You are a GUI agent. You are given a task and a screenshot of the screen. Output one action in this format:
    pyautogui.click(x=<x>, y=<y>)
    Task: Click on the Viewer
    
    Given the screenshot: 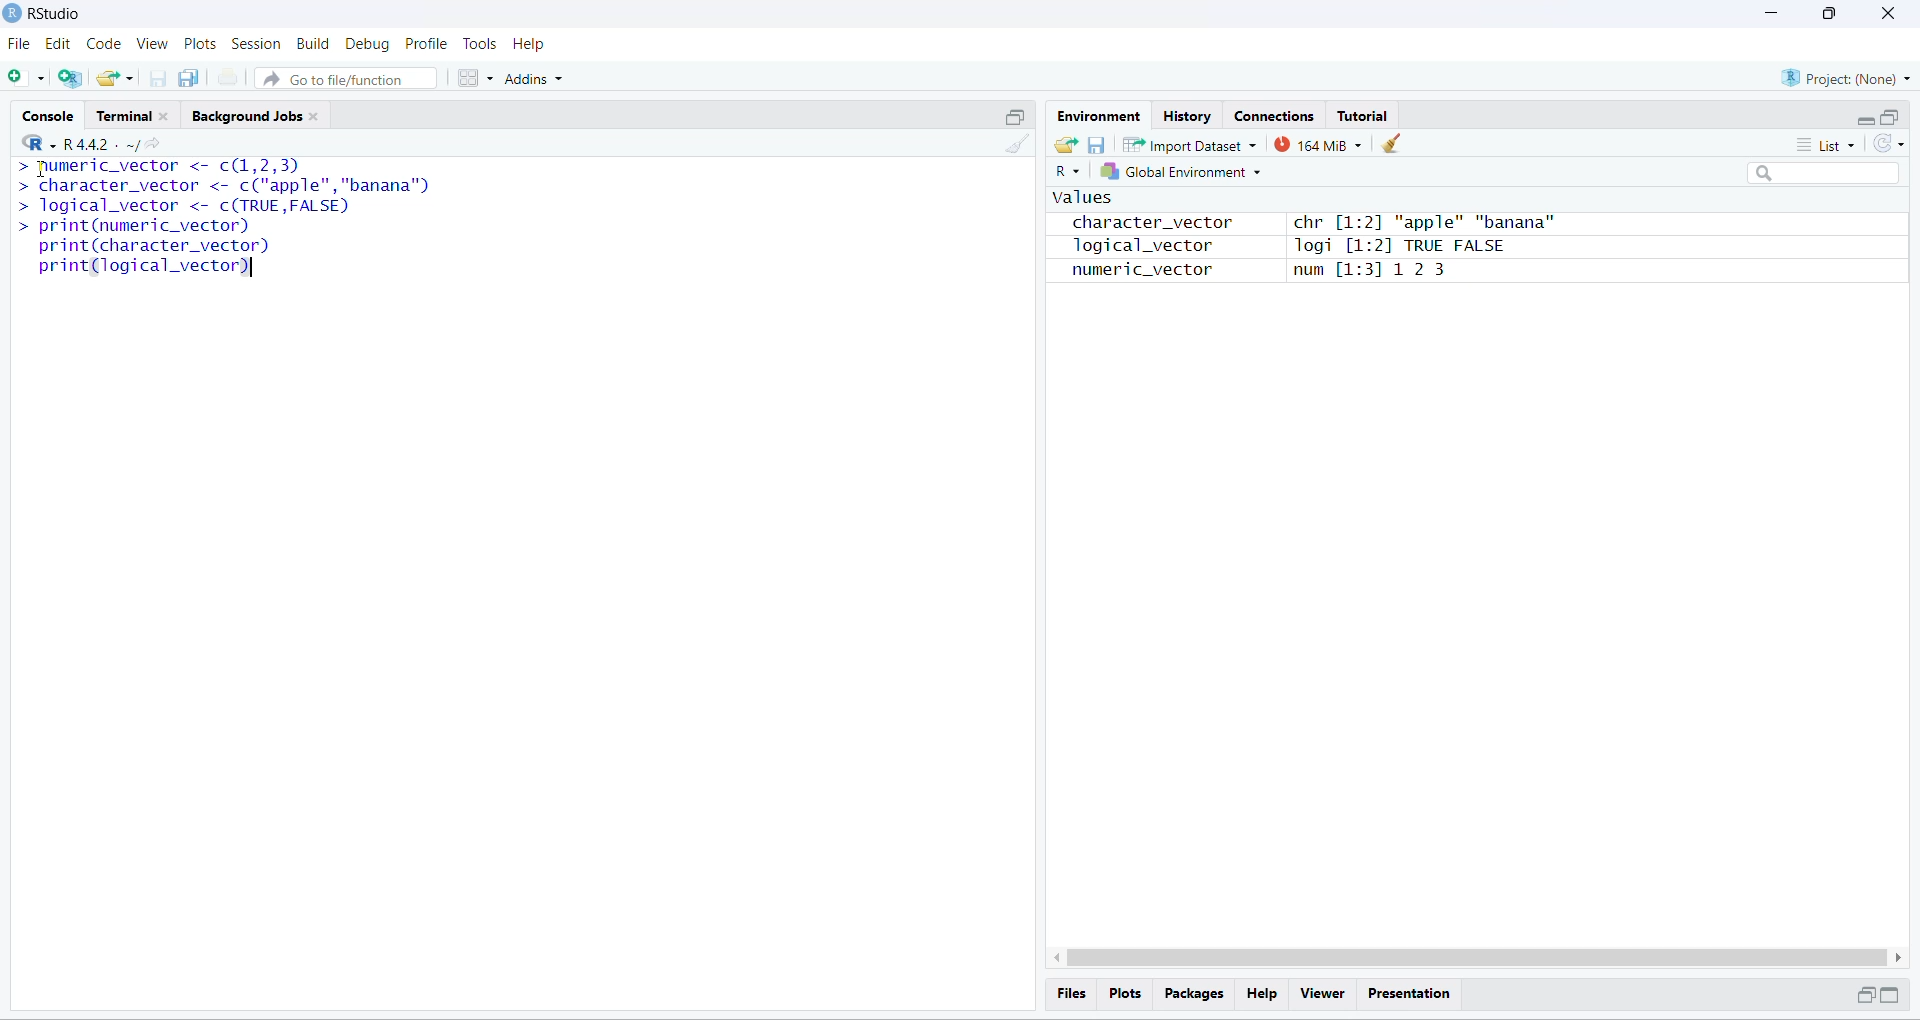 What is the action you would take?
    pyautogui.click(x=1323, y=994)
    